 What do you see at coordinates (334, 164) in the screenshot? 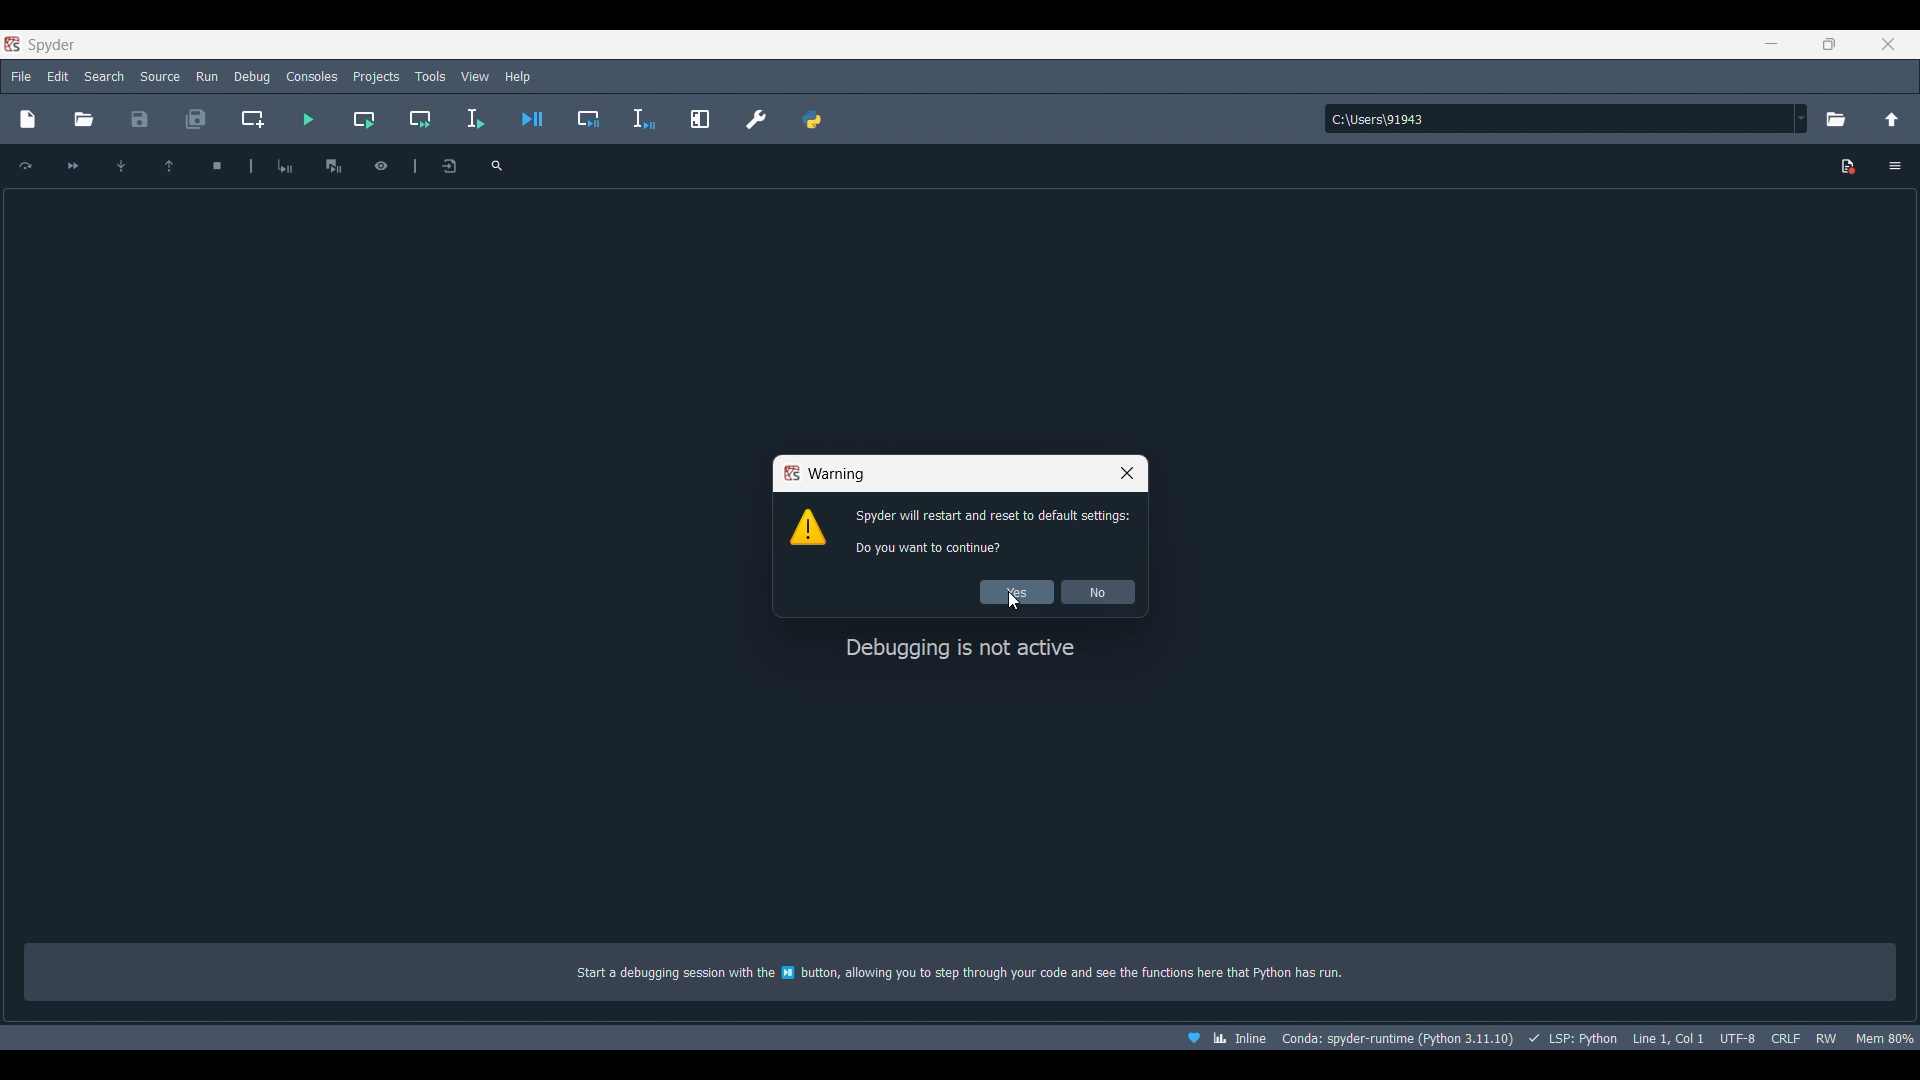
I see `pause/play` at bounding box center [334, 164].